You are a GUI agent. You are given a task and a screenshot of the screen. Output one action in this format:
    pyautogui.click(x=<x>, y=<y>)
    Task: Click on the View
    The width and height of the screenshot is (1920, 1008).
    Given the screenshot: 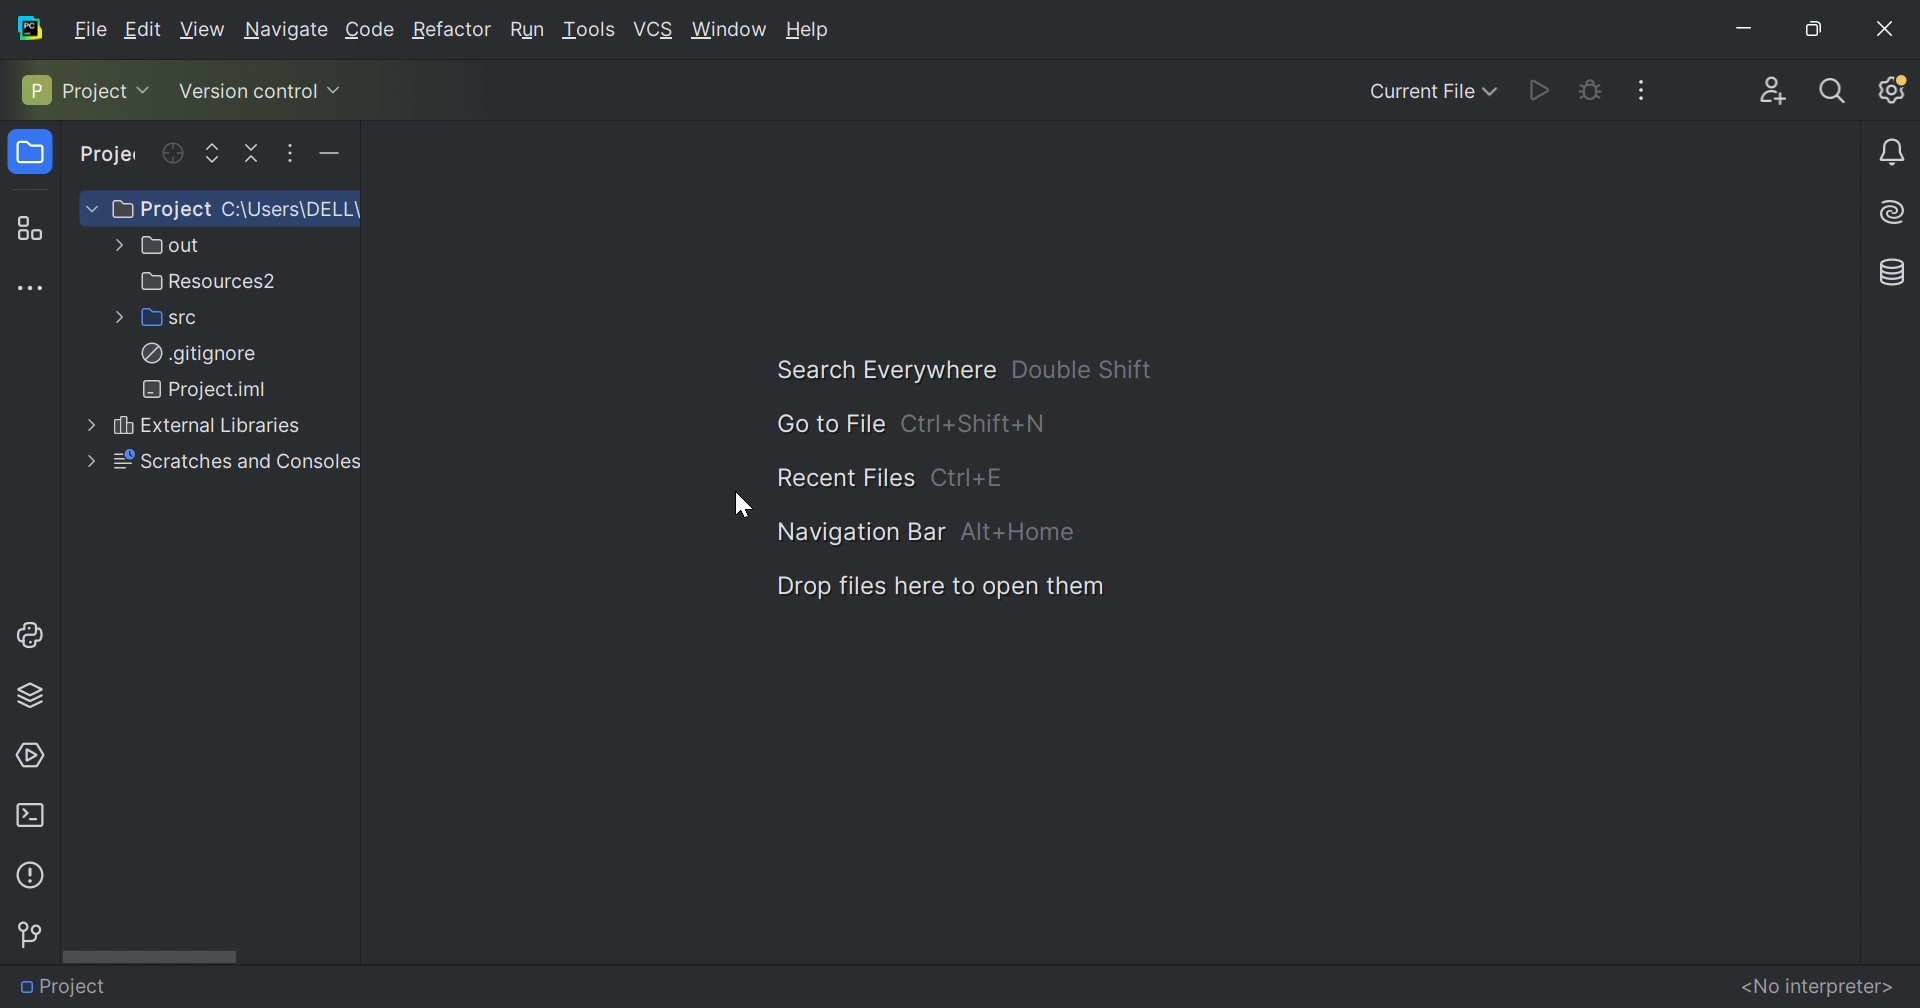 What is the action you would take?
    pyautogui.click(x=202, y=29)
    